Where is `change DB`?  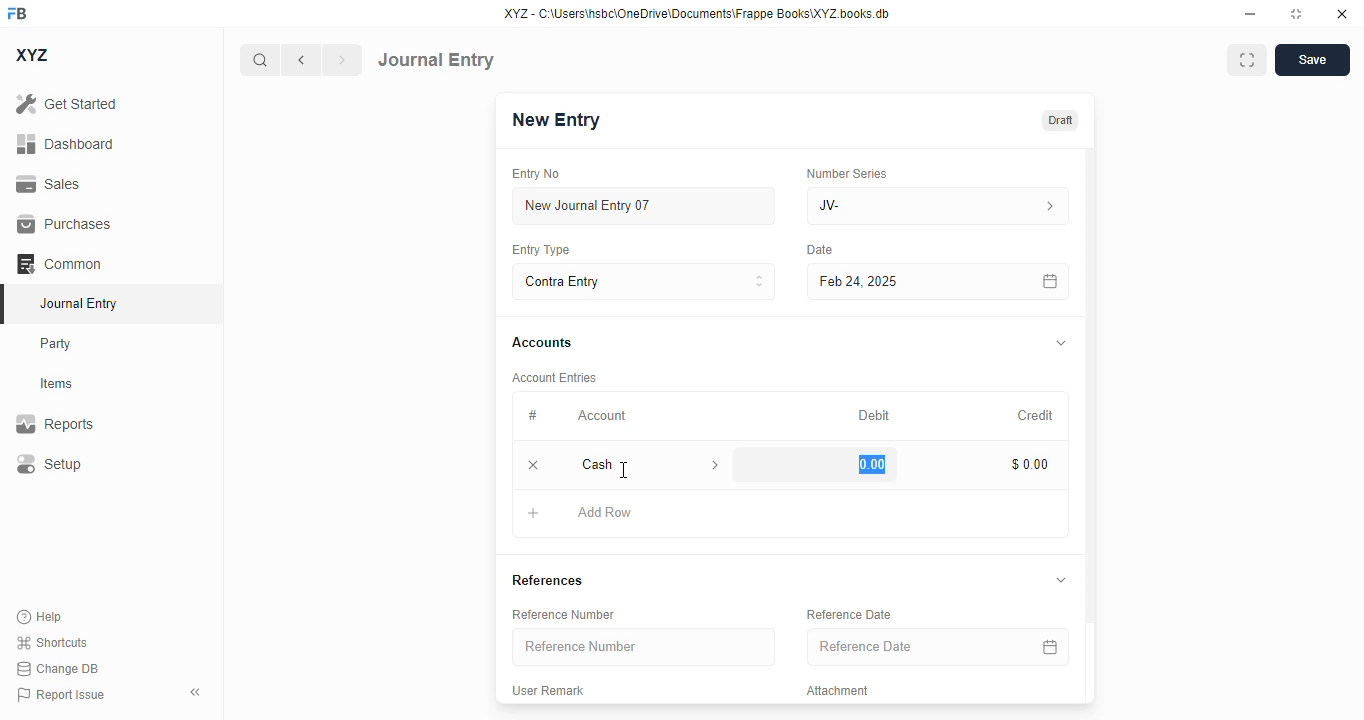
change DB is located at coordinates (57, 668).